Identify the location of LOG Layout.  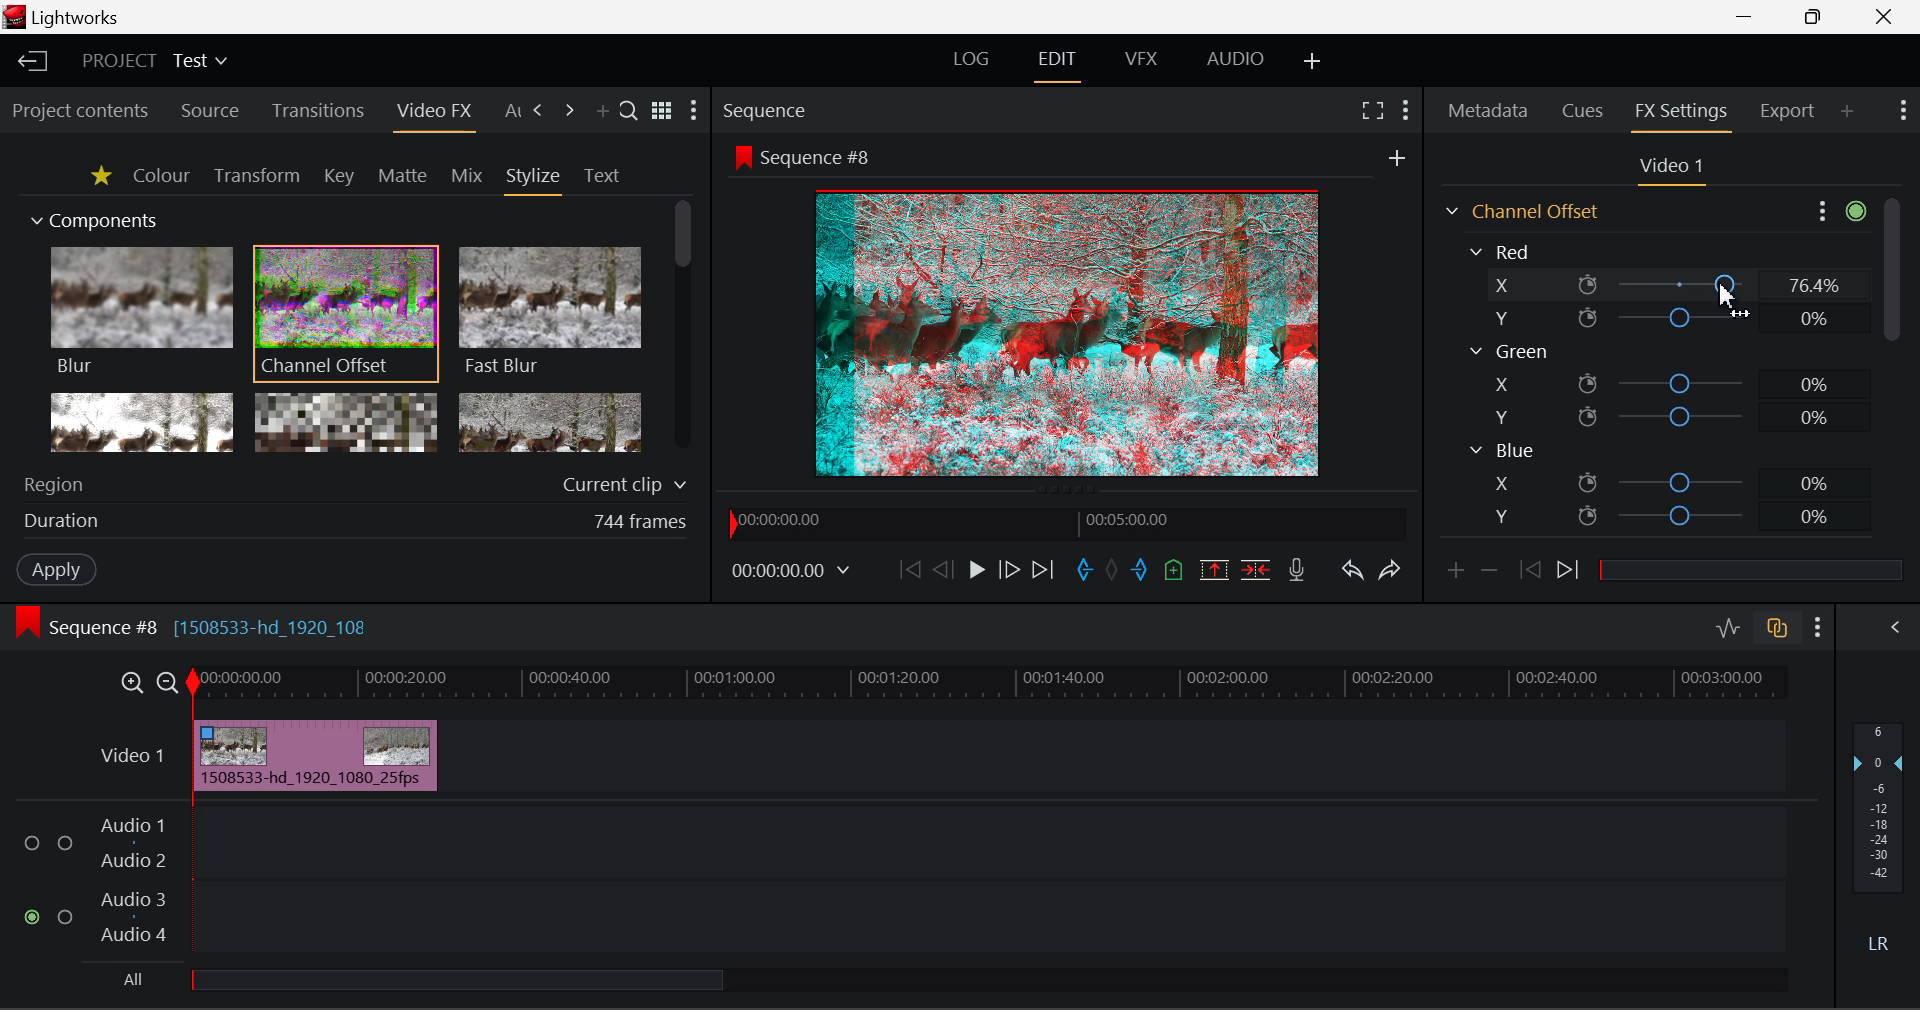
(972, 64).